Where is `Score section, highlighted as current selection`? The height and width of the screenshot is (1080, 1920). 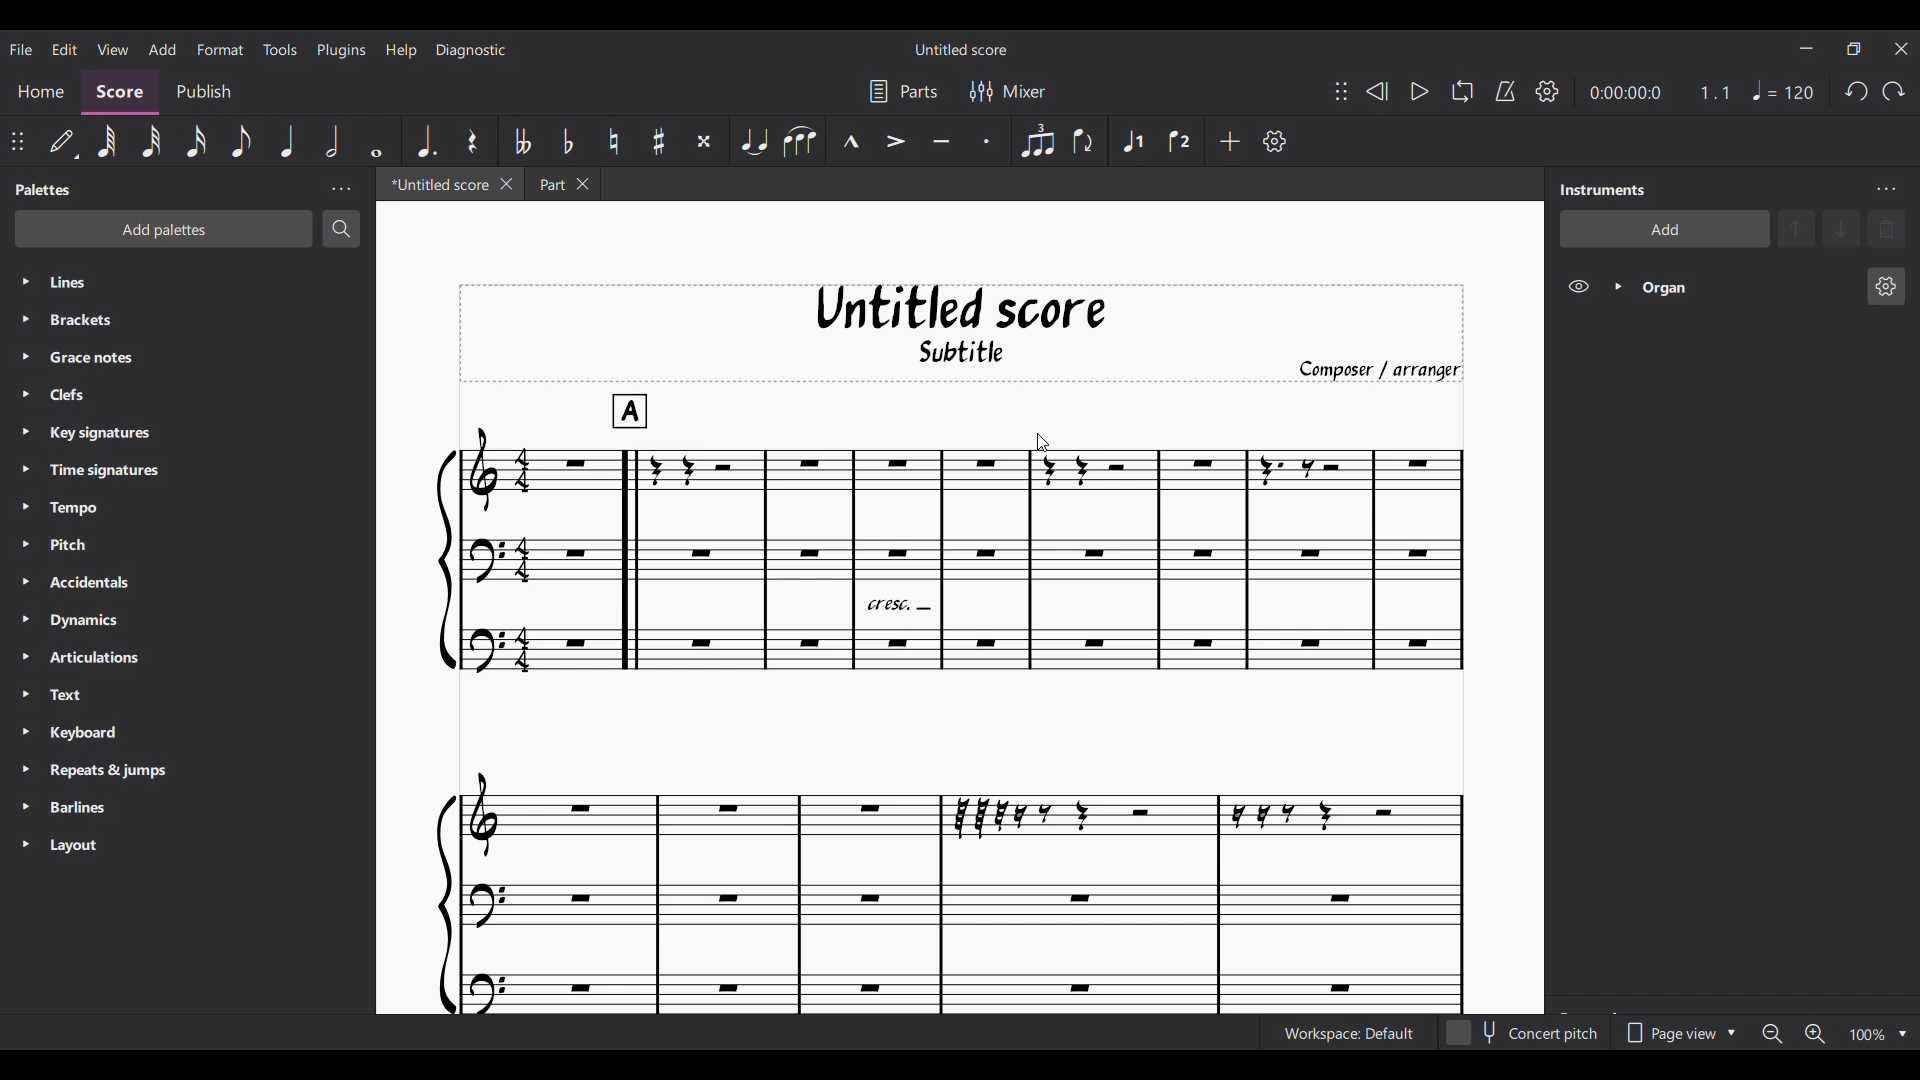
Score section, highlighted as current selection is located at coordinates (119, 92).